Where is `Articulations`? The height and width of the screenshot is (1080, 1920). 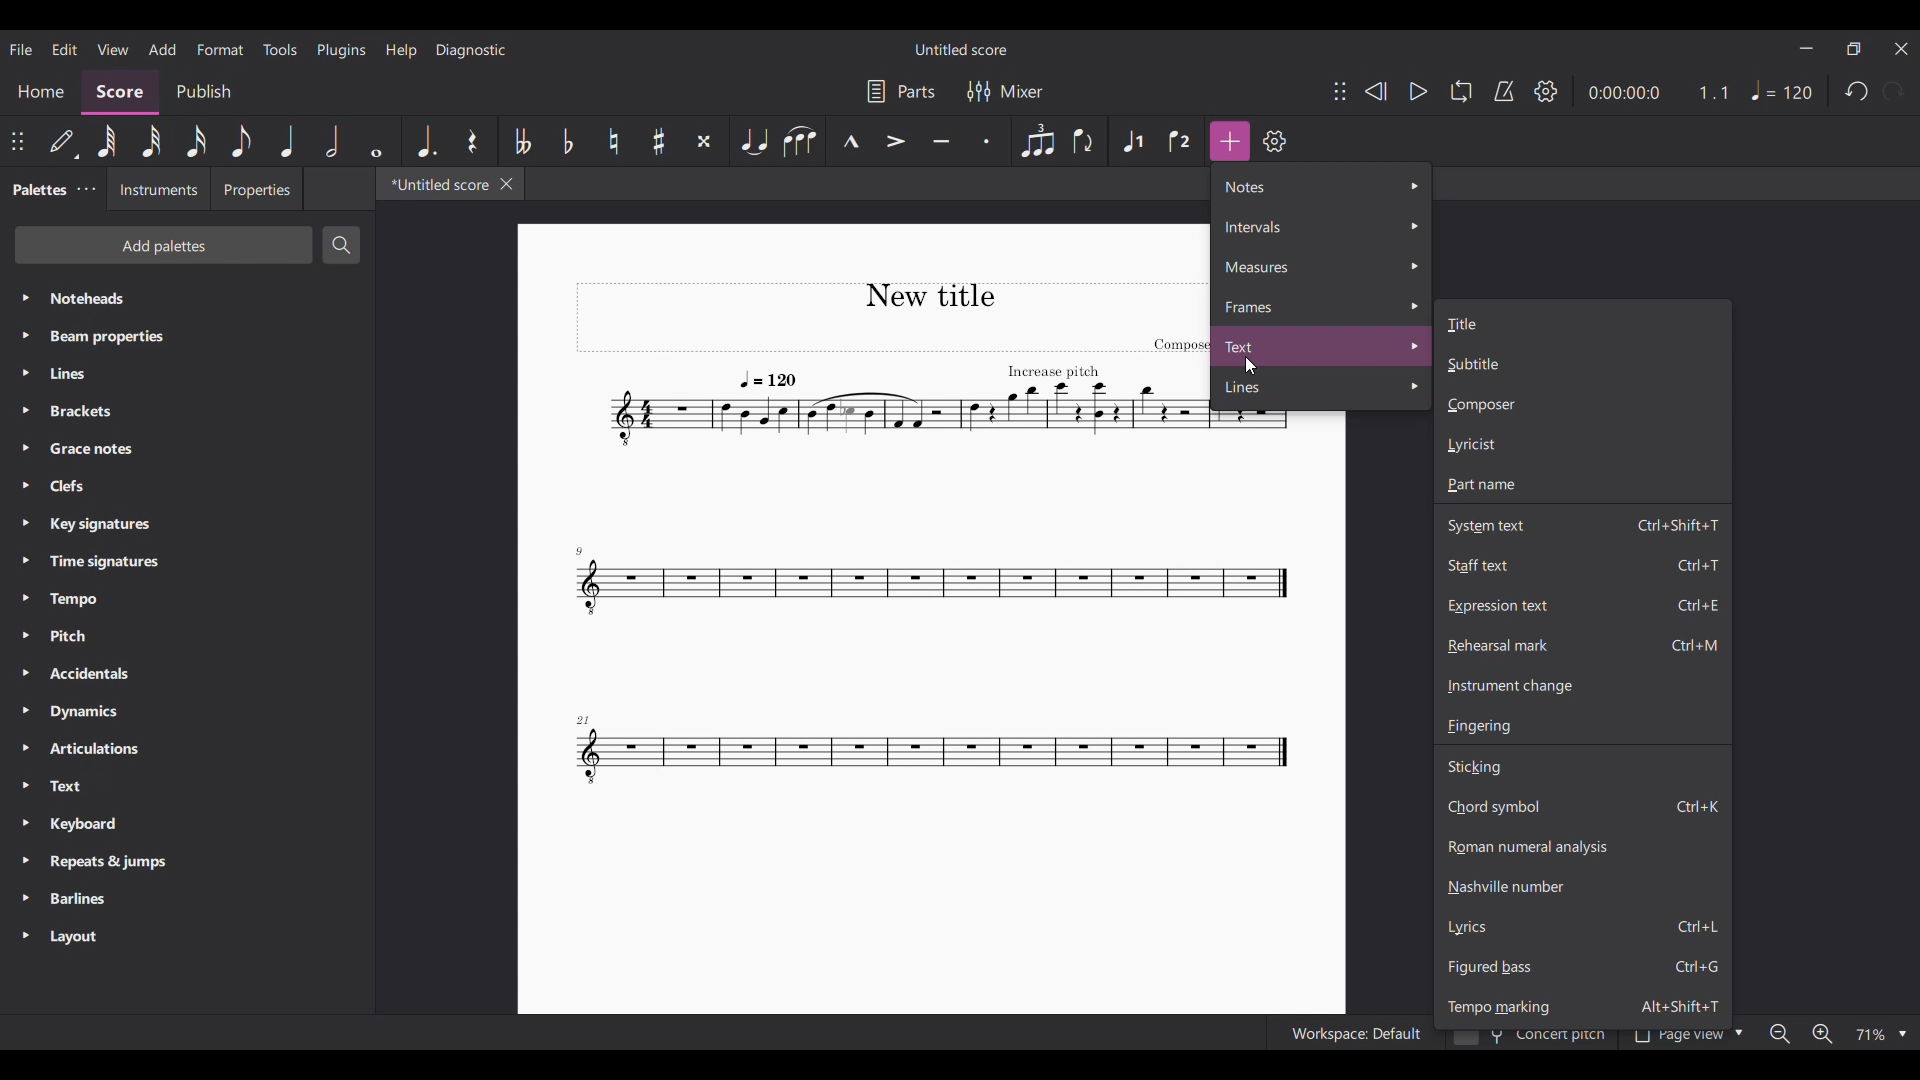
Articulations is located at coordinates (189, 749).